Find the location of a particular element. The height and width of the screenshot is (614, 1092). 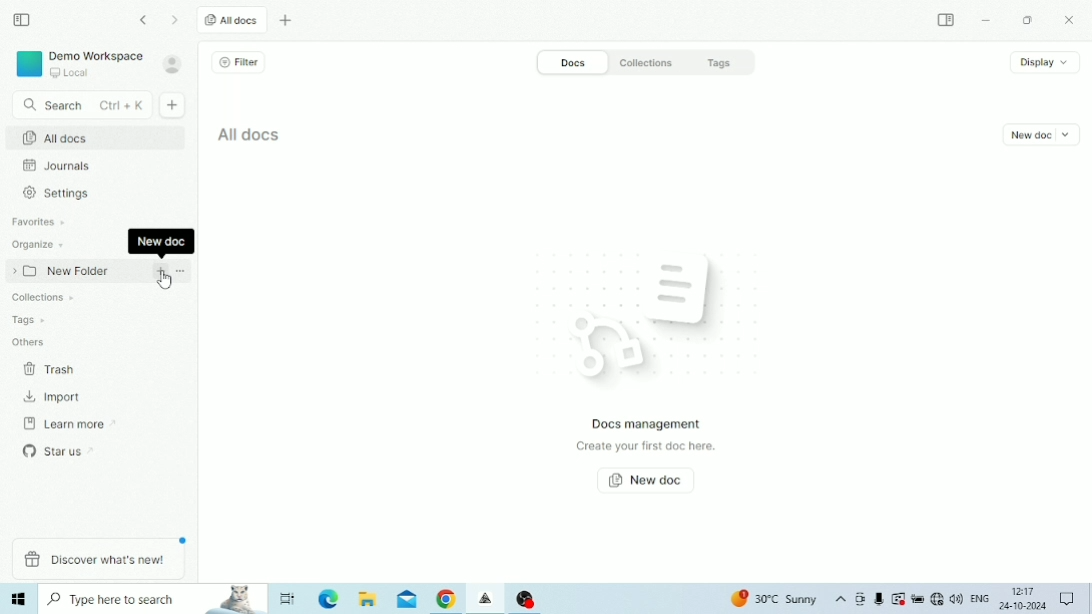

File Explorer is located at coordinates (368, 599).